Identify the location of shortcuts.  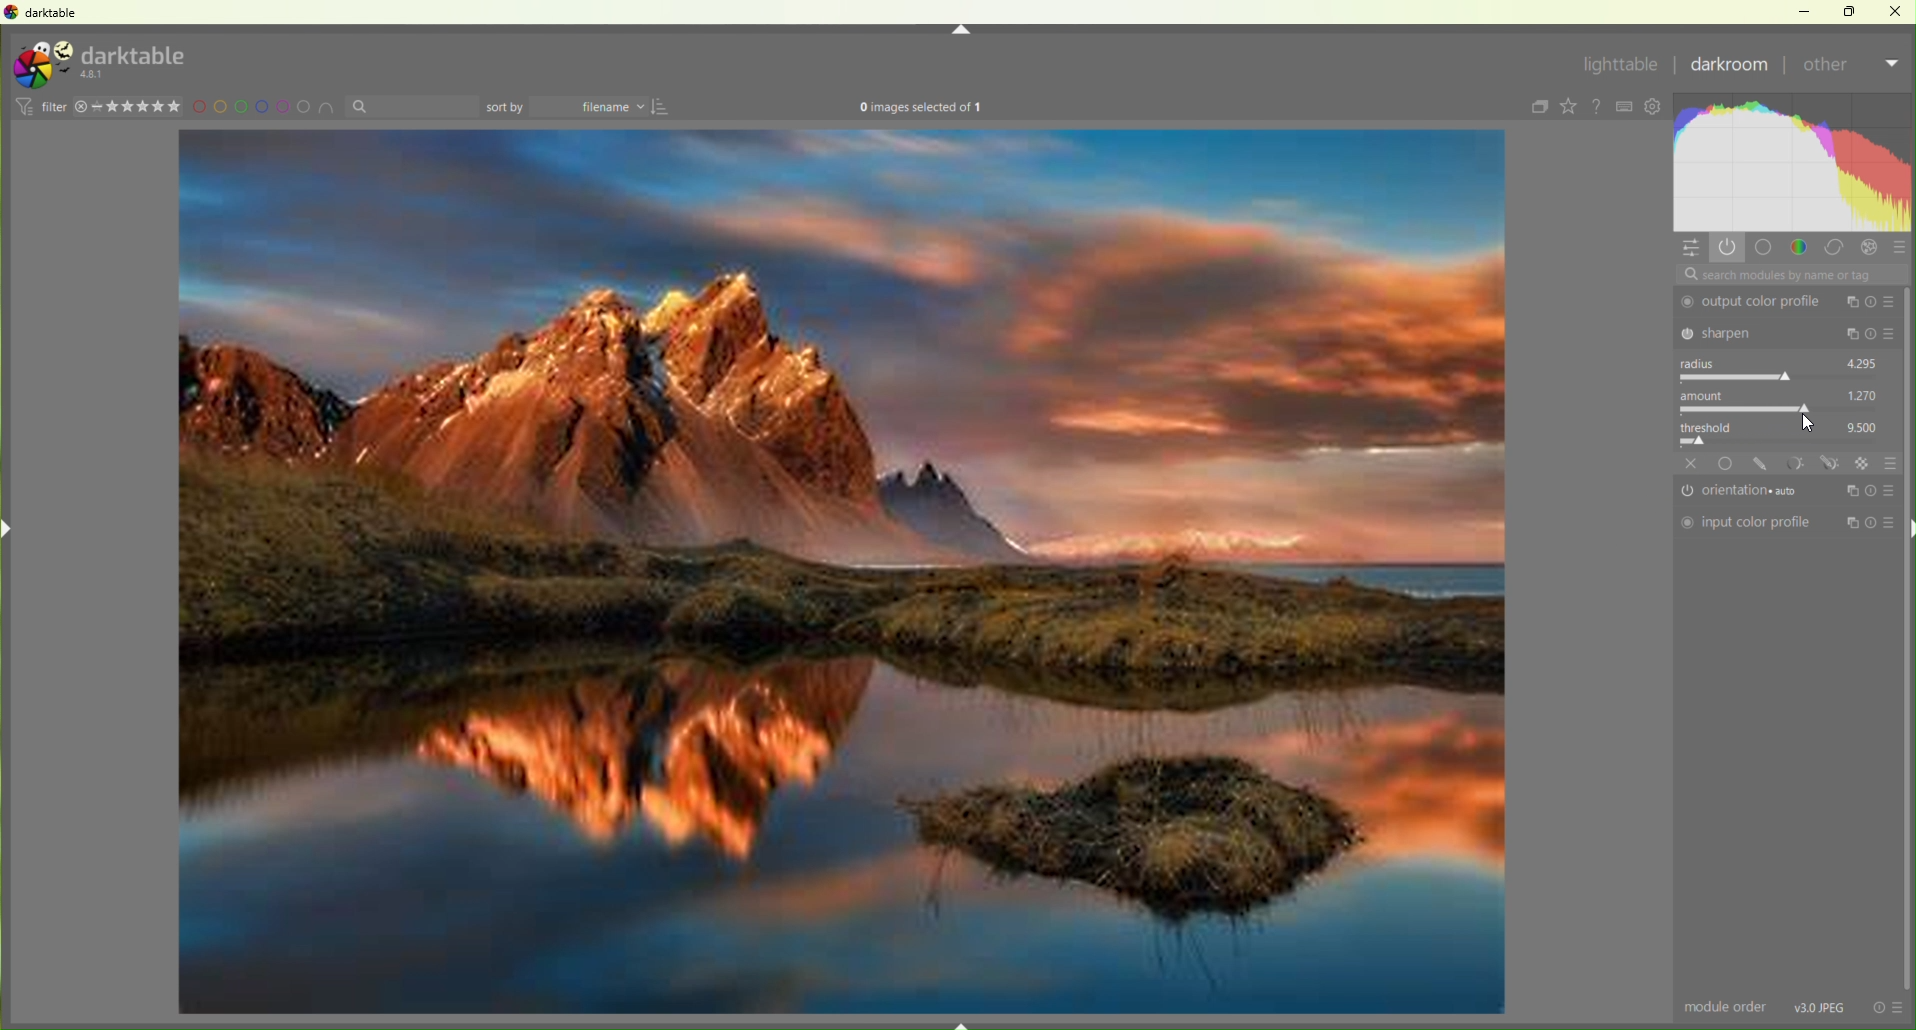
(1626, 107).